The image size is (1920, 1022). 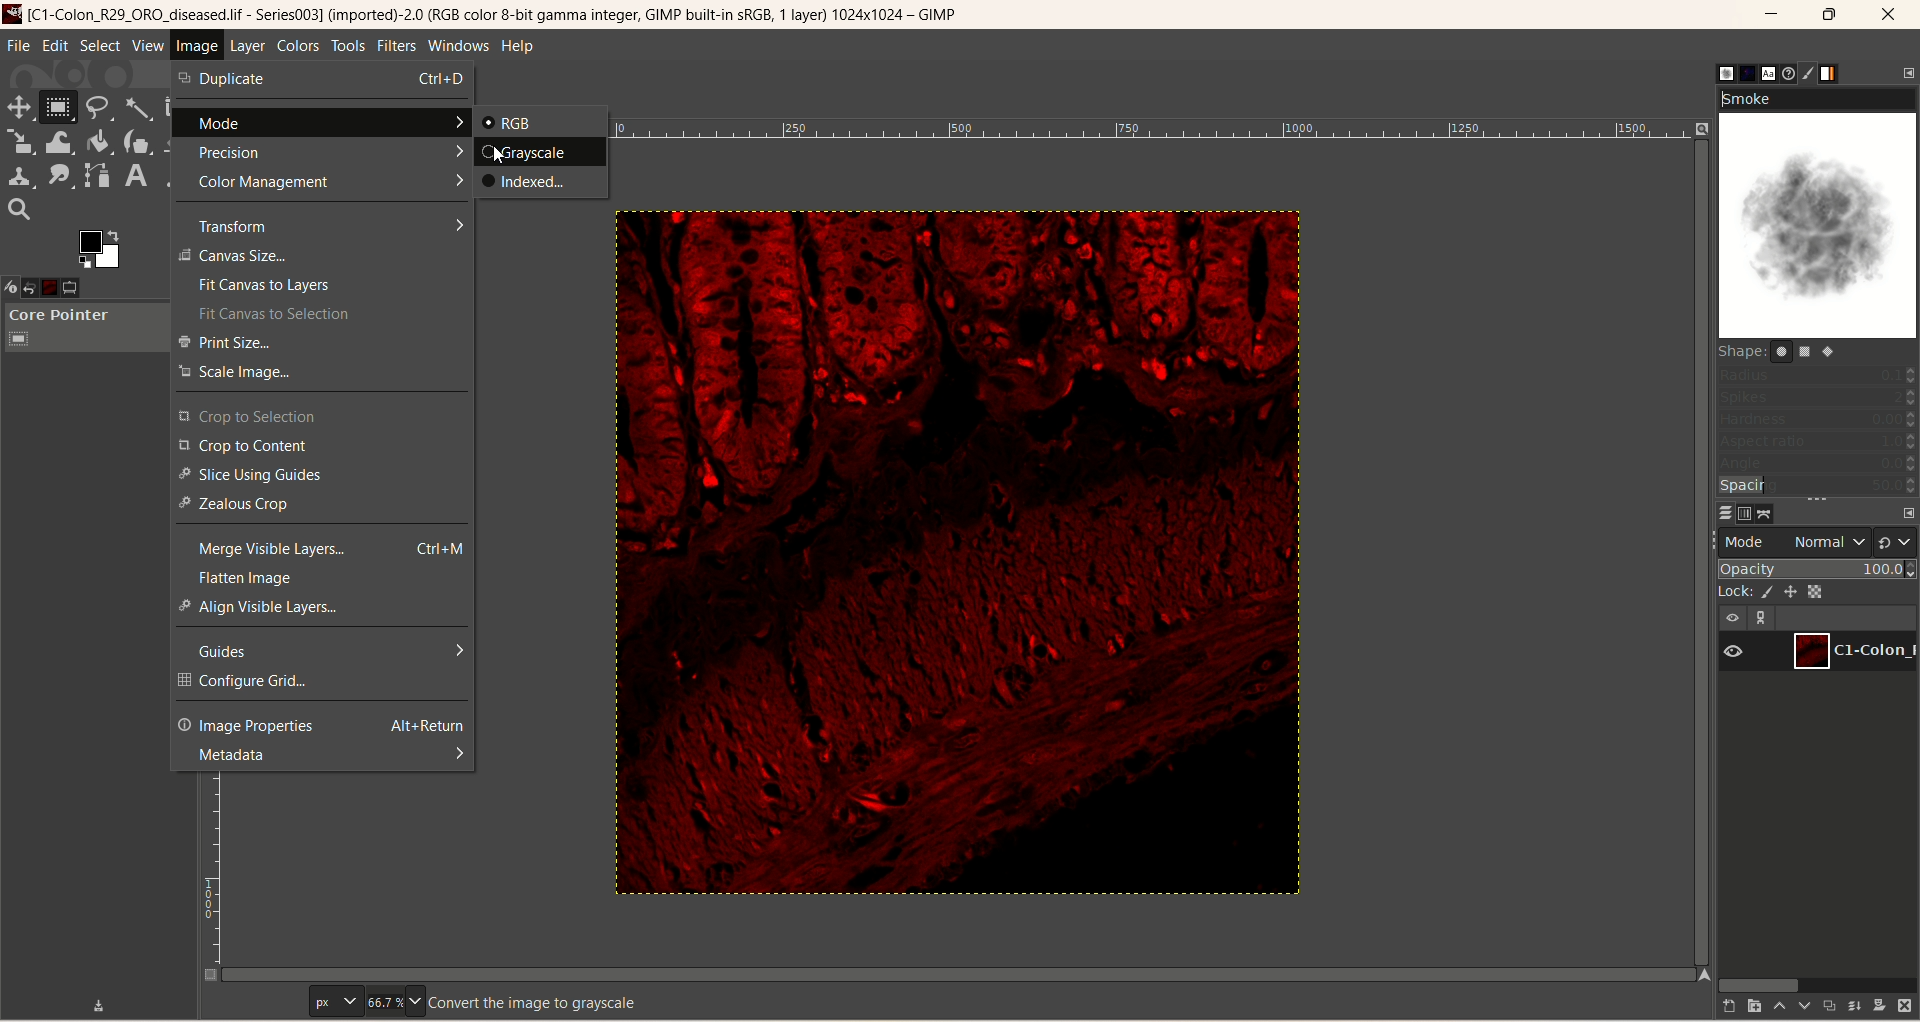 I want to click on free select tool, so click(x=99, y=107).